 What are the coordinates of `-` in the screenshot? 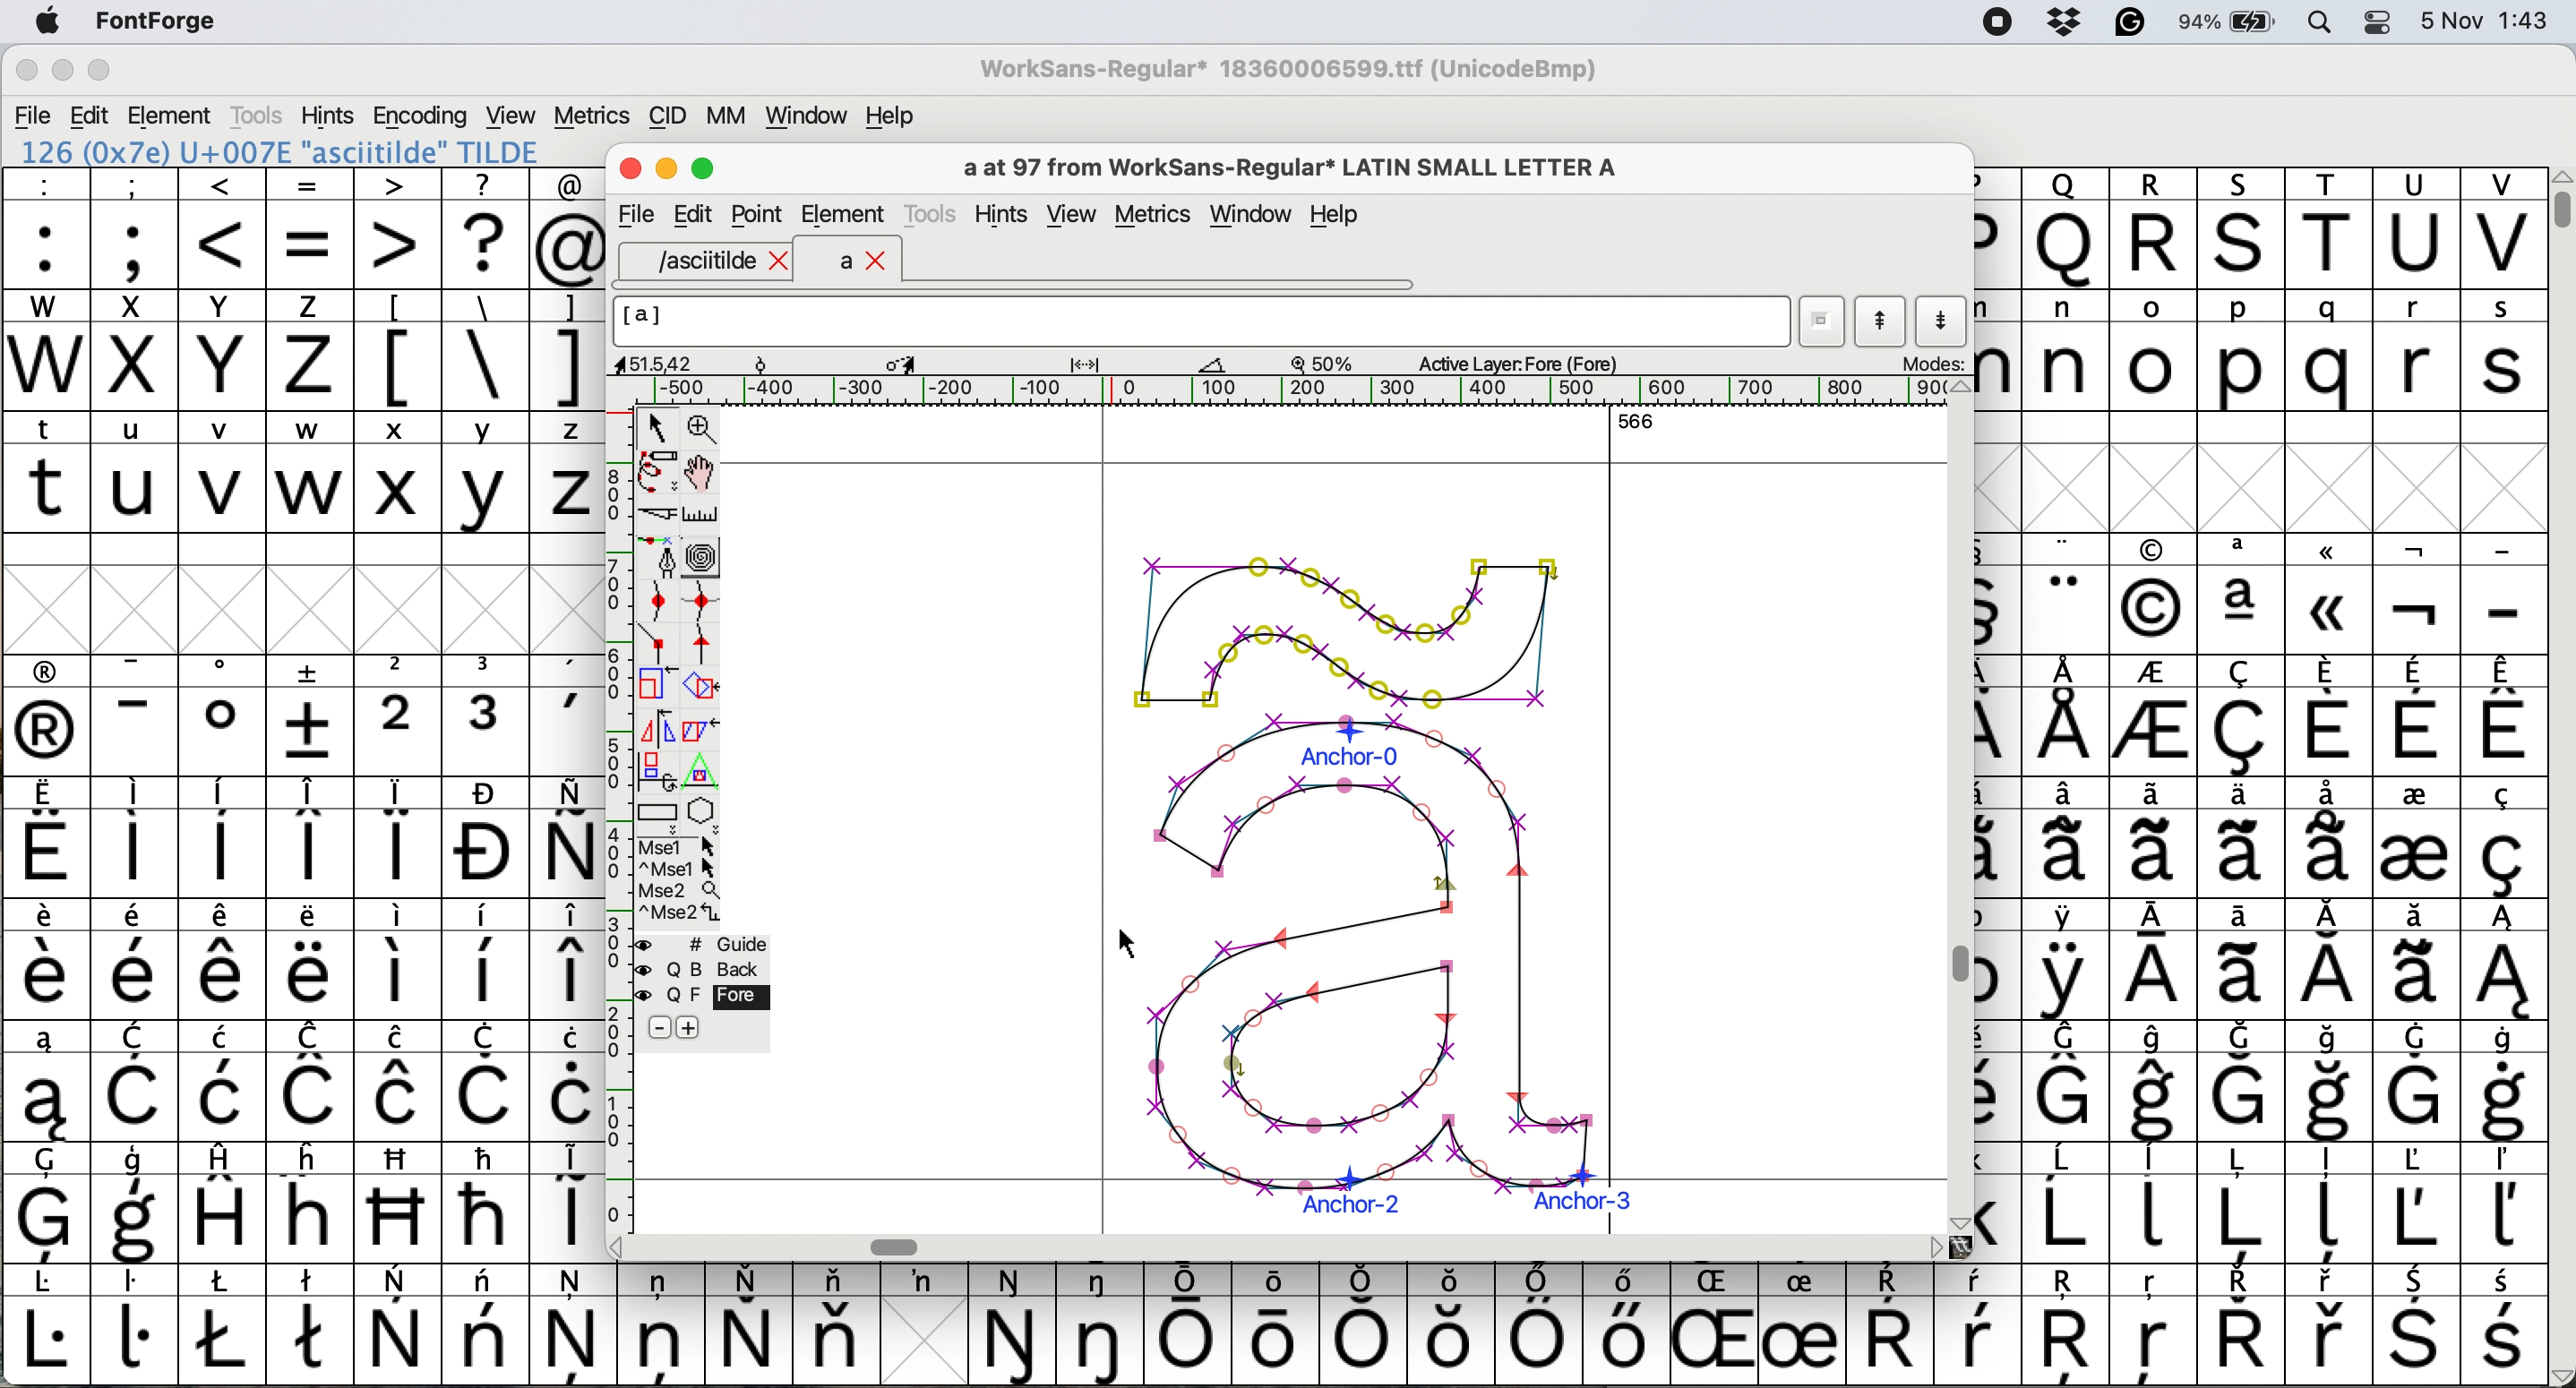 It's located at (2504, 596).